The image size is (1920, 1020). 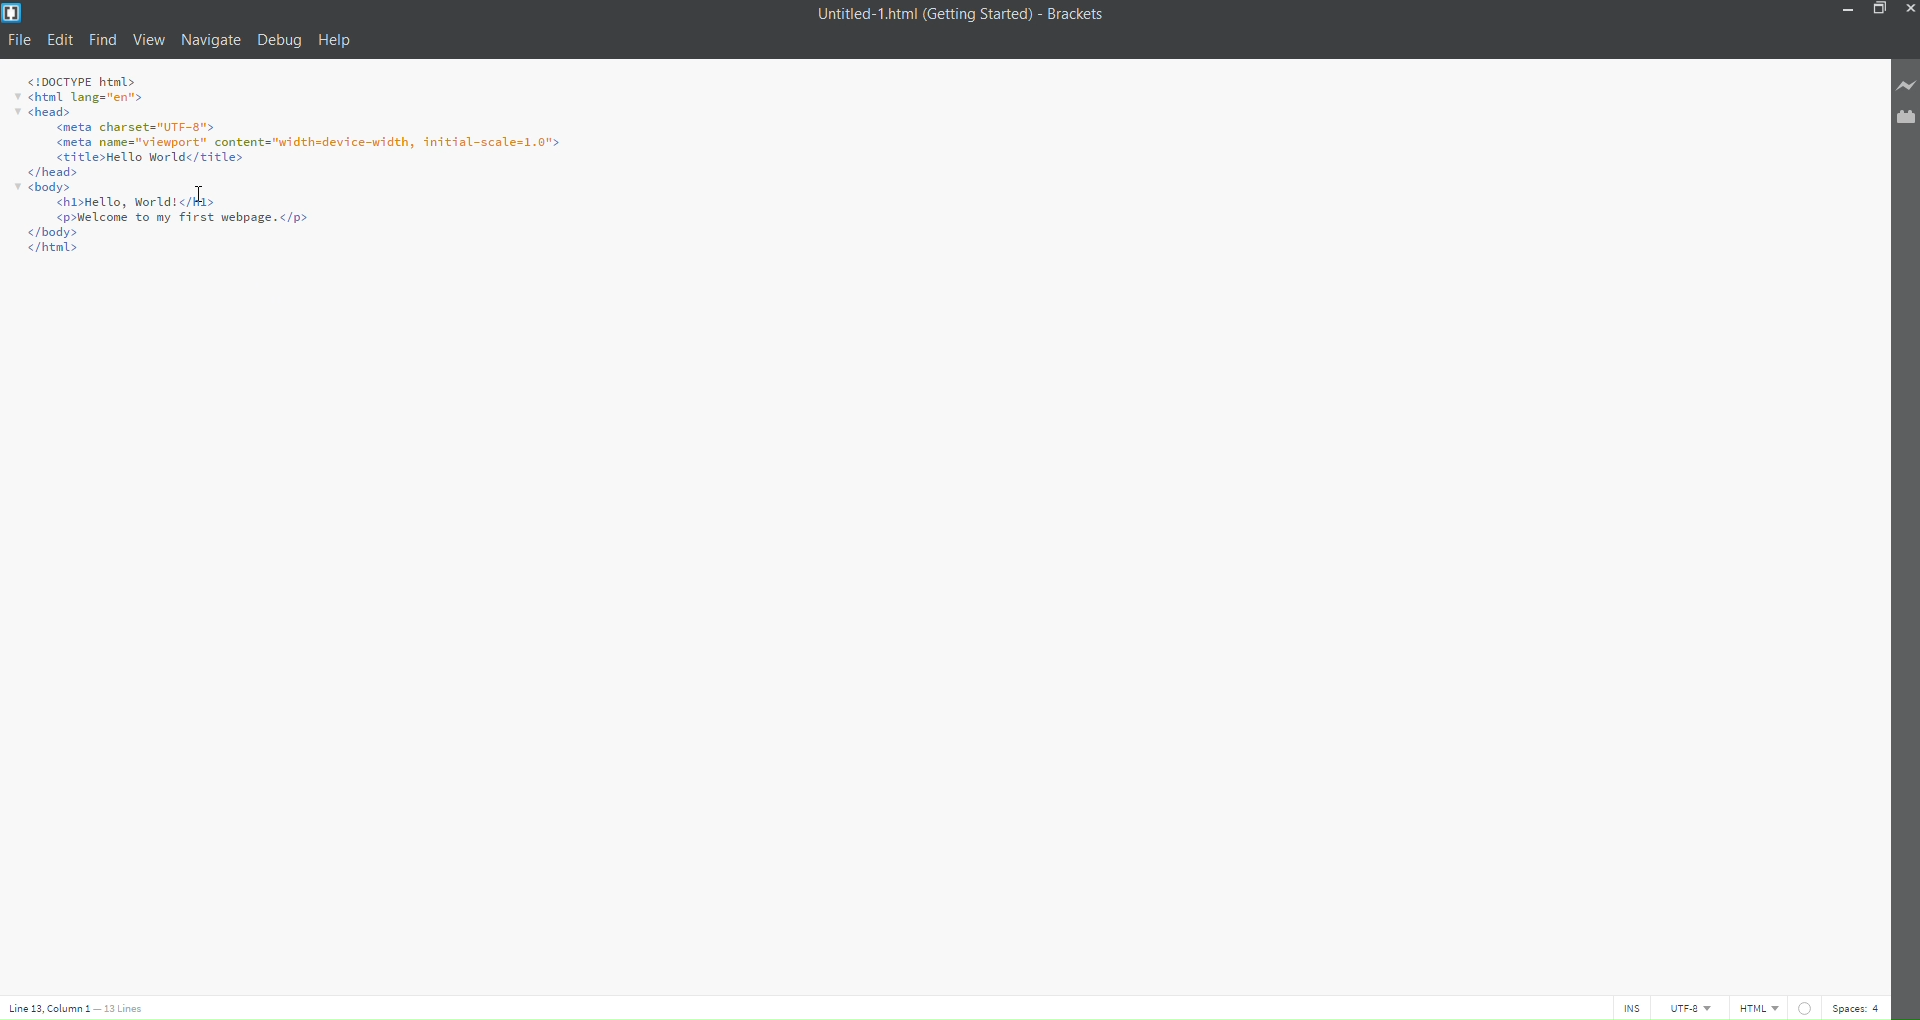 I want to click on edit, so click(x=62, y=39).